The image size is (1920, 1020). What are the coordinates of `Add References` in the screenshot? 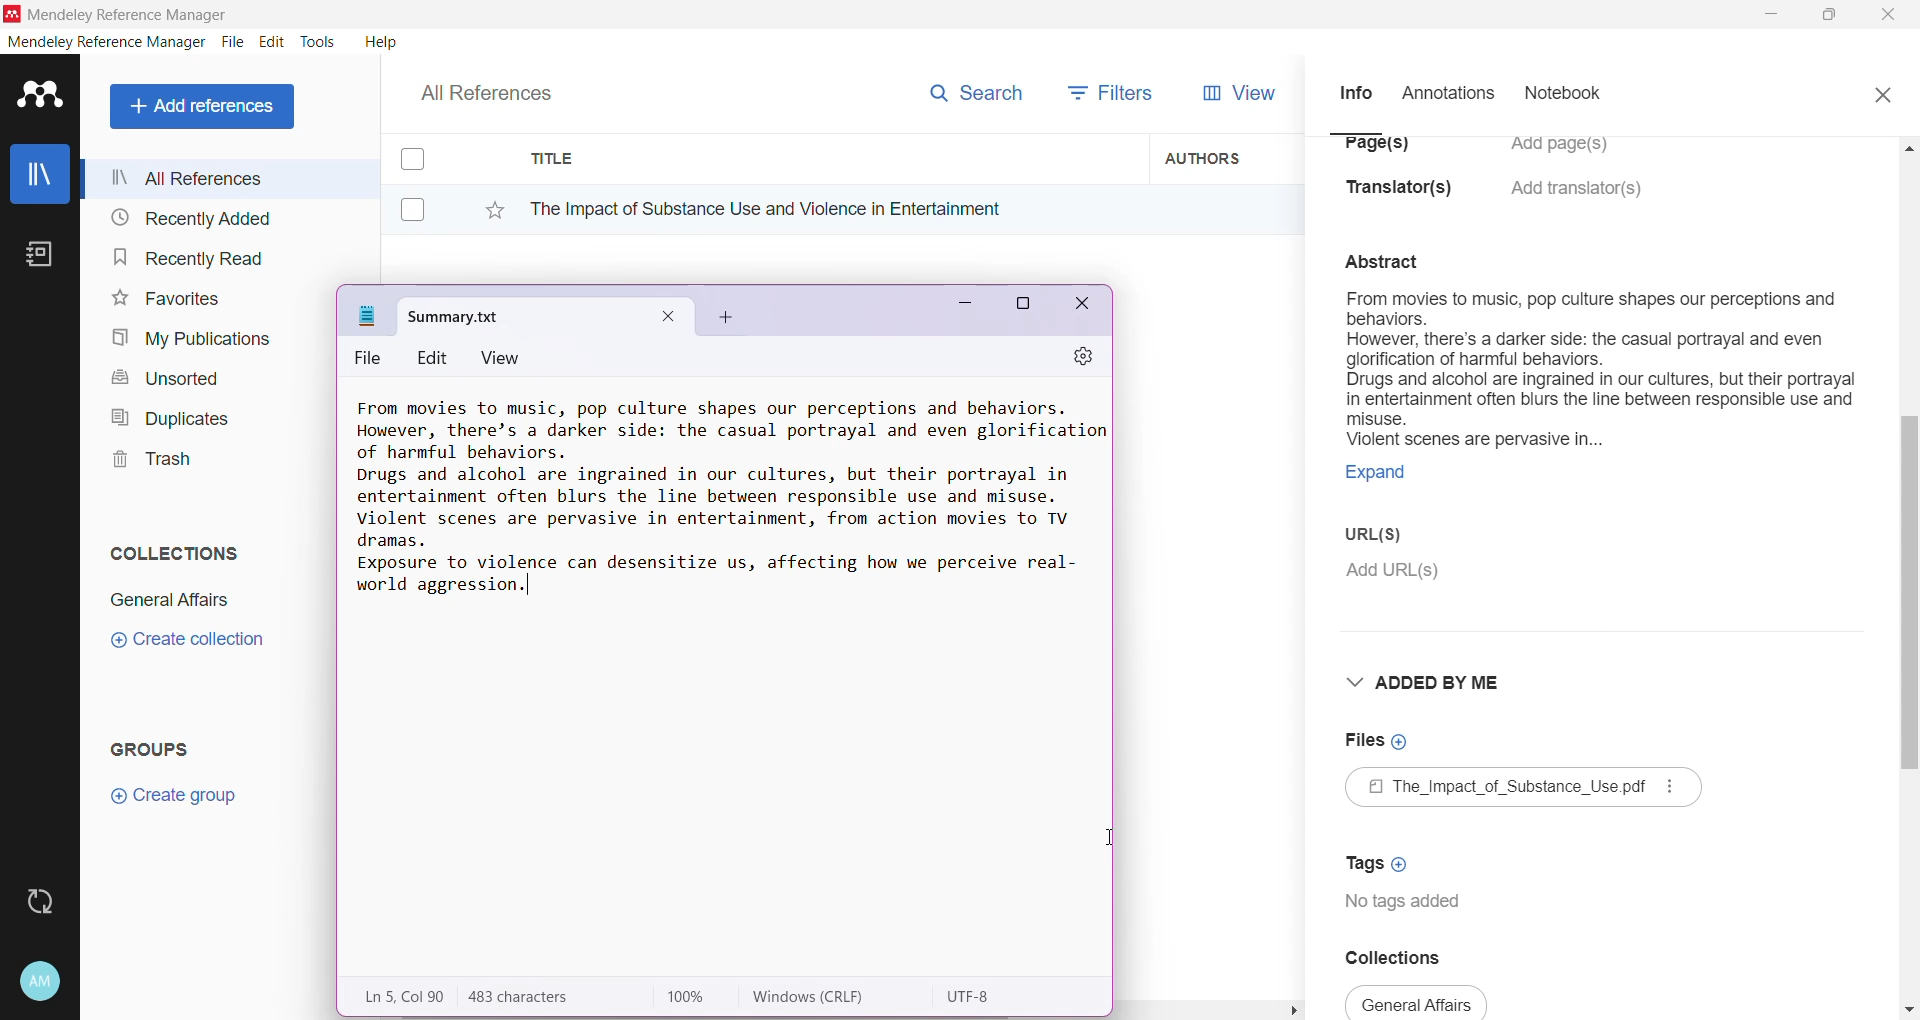 It's located at (206, 106).